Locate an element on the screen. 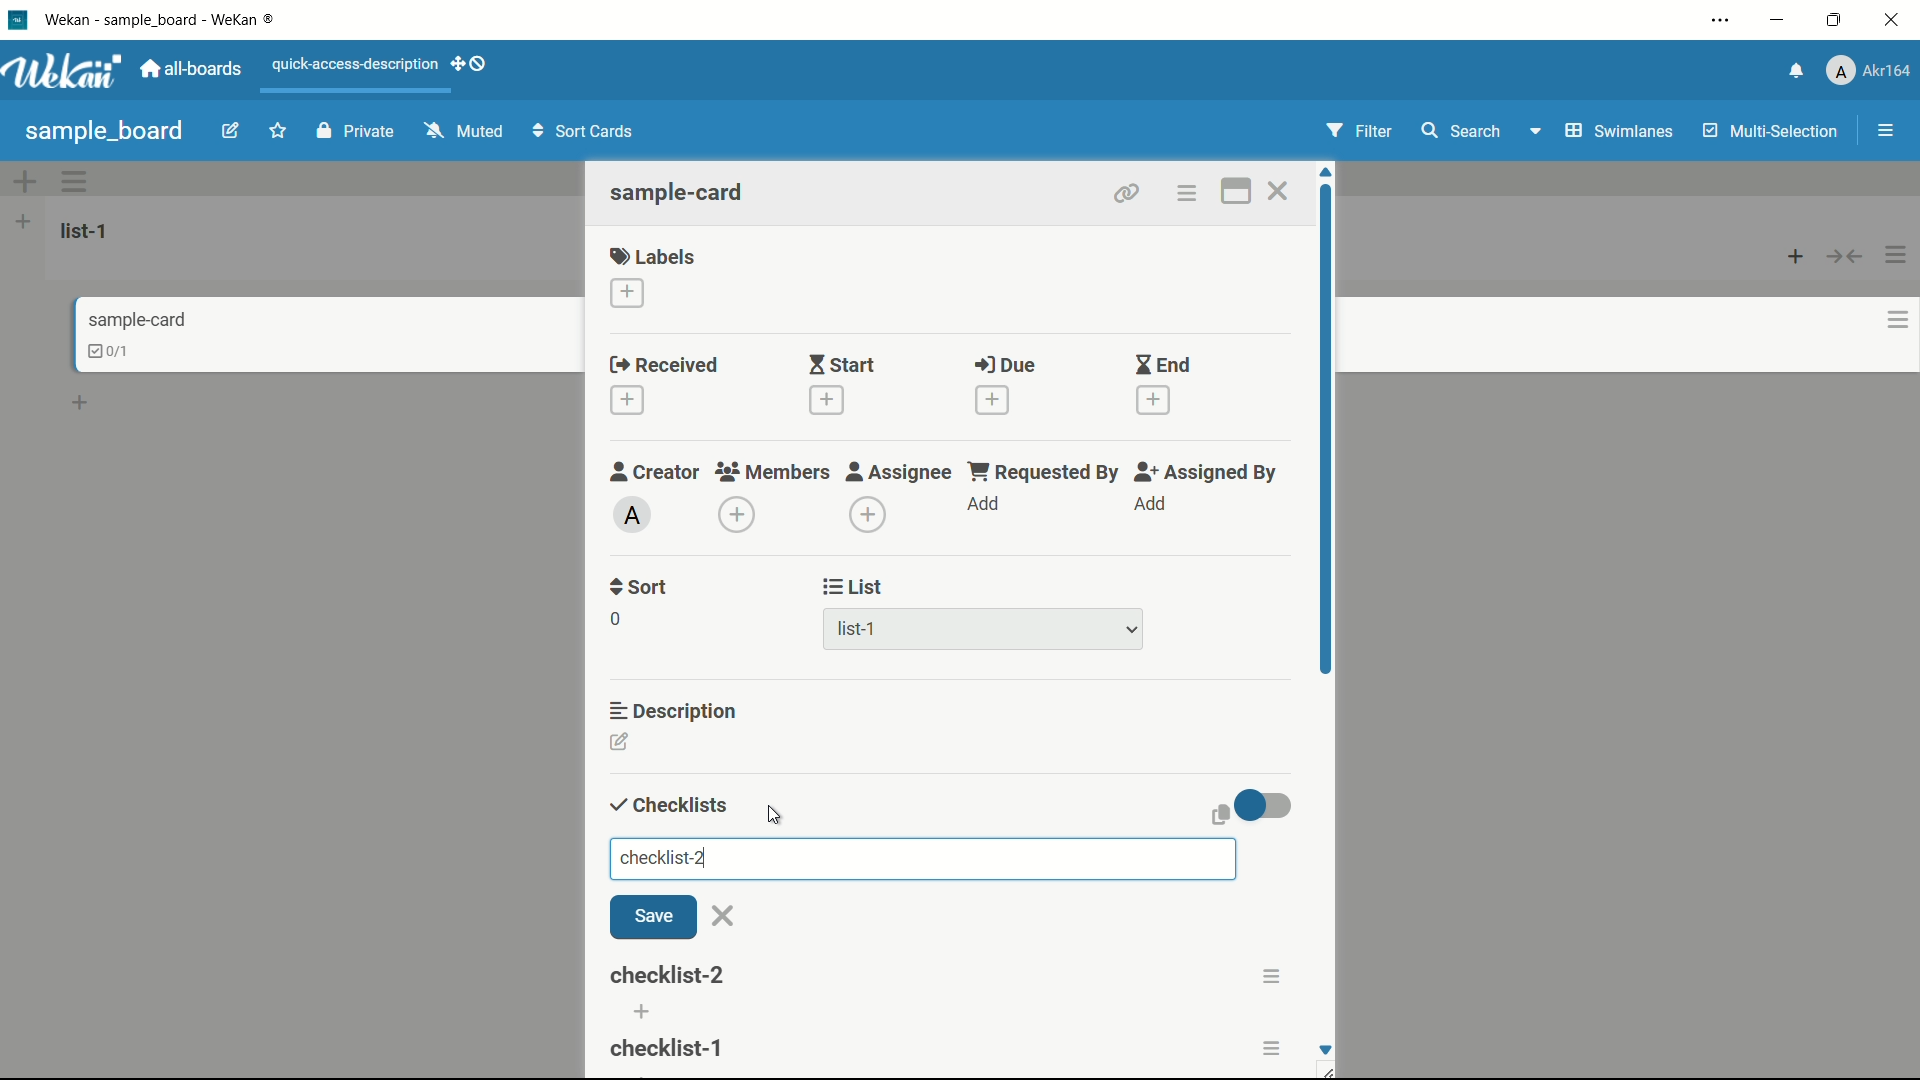 This screenshot has height=1080, width=1920. filter is located at coordinates (1360, 132).